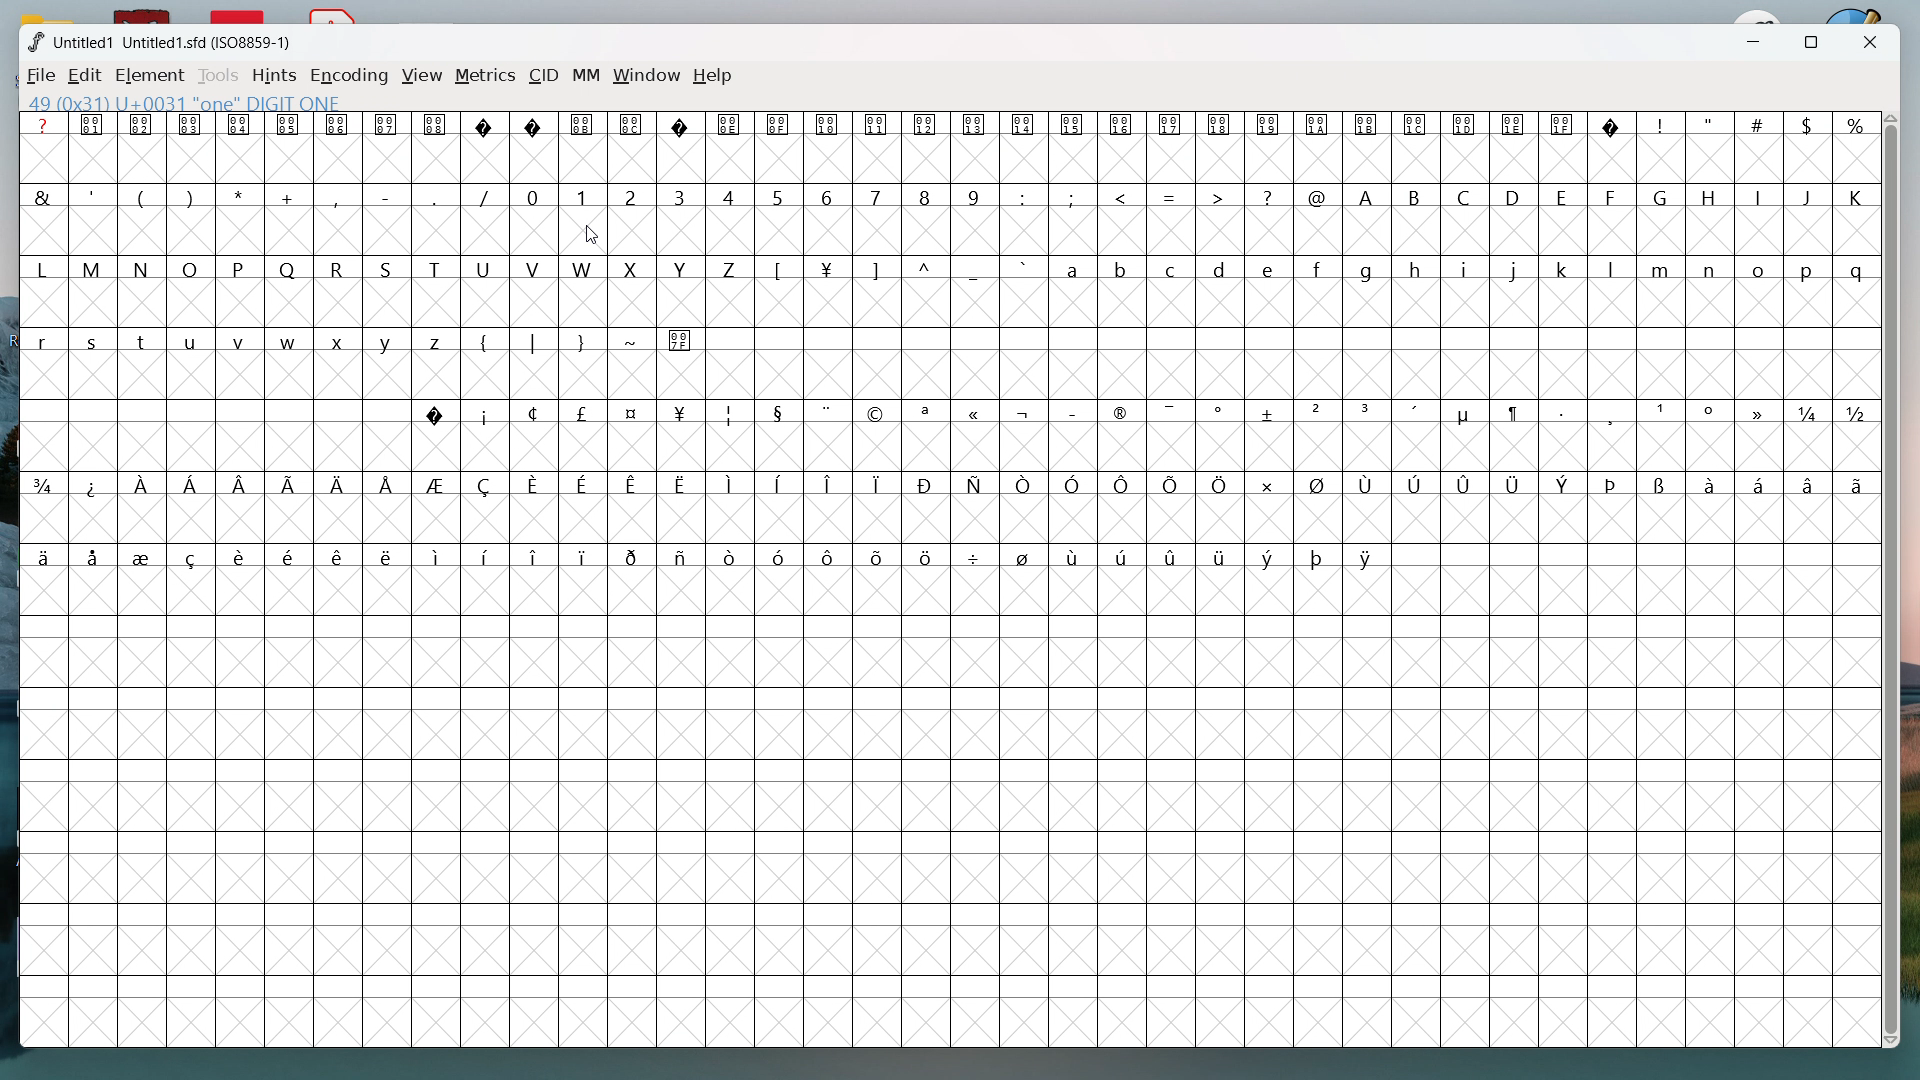  Describe the element at coordinates (1884, 1041) in the screenshot. I see `scroll down` at that location.